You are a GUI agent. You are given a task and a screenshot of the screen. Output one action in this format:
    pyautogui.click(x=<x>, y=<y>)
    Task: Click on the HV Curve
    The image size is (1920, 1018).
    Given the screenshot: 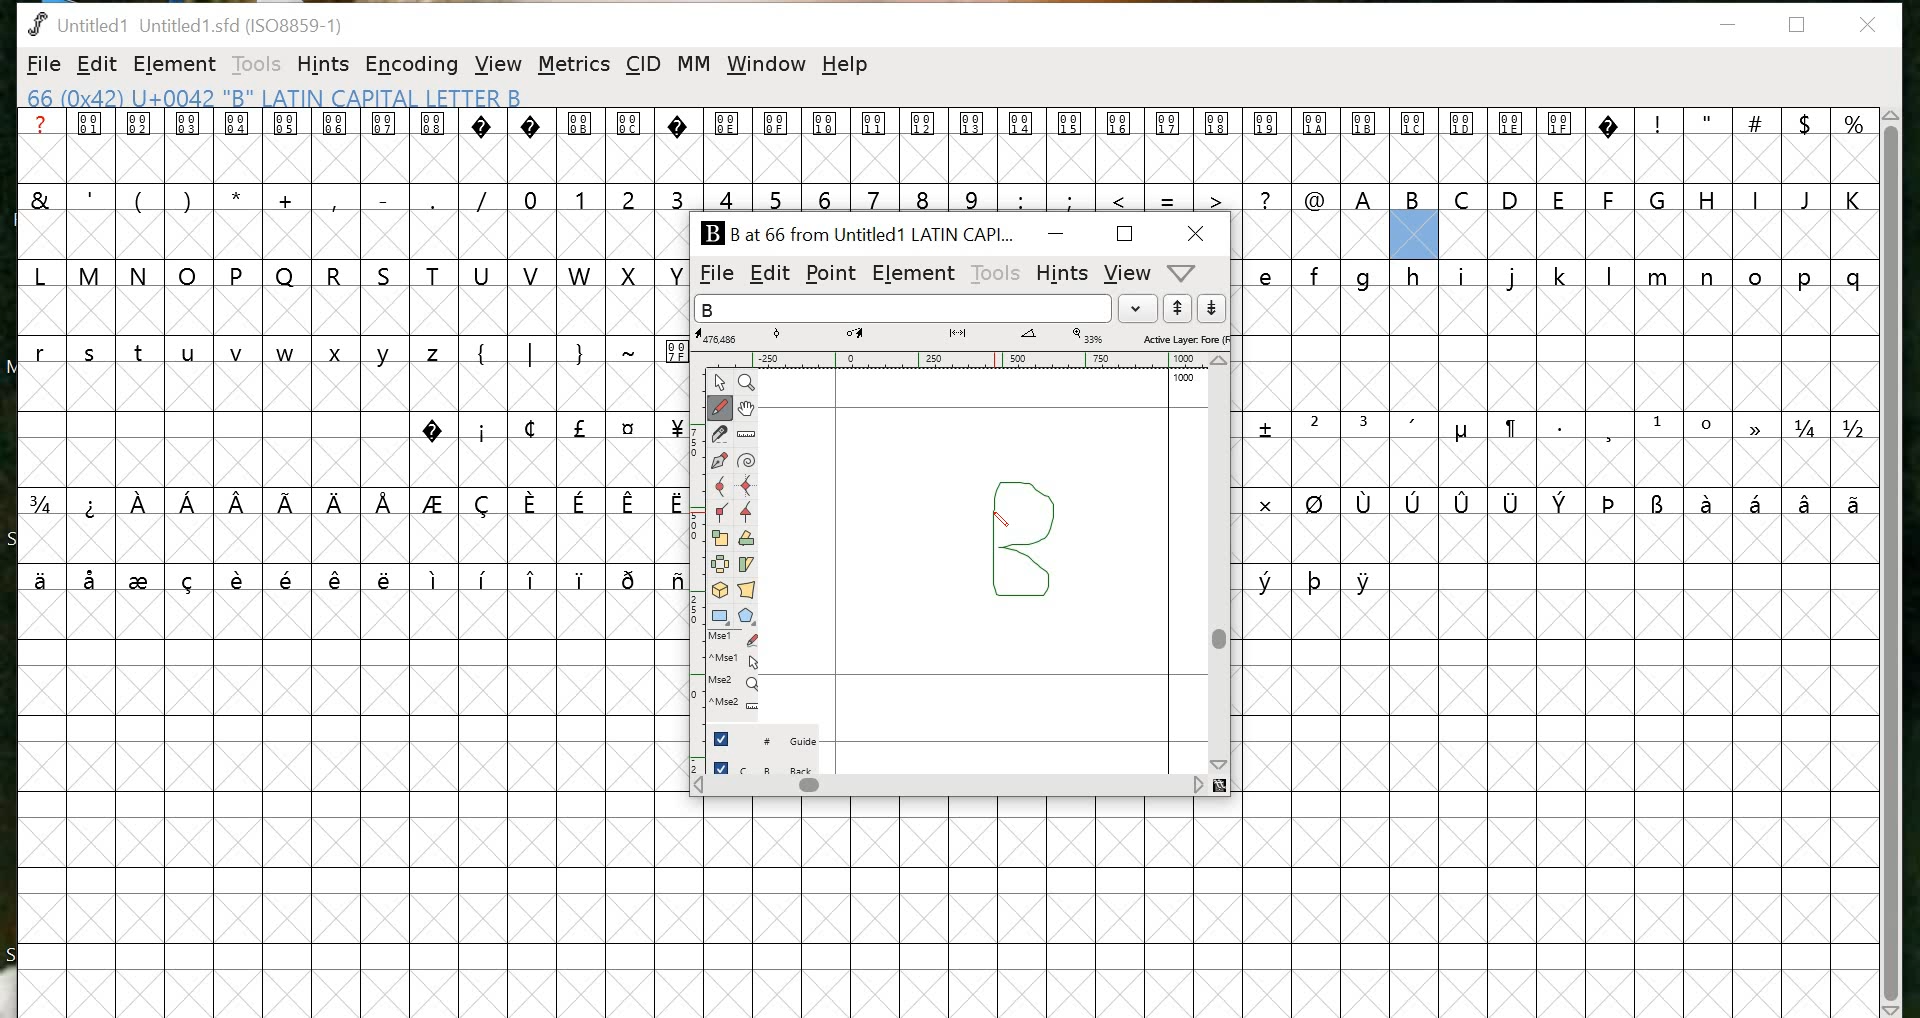 What is the action you would take?
    pyautogui.click(x=748, y=487)
    